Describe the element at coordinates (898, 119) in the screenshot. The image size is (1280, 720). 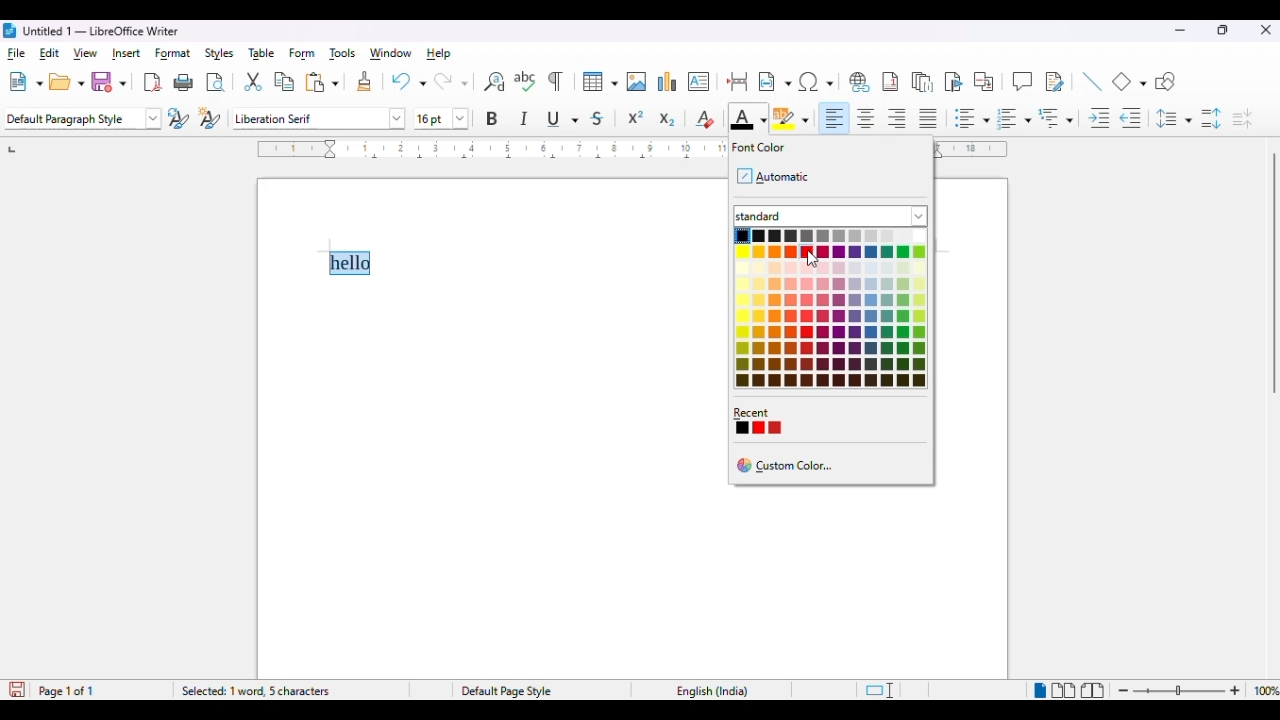
I see `align right` at that location.